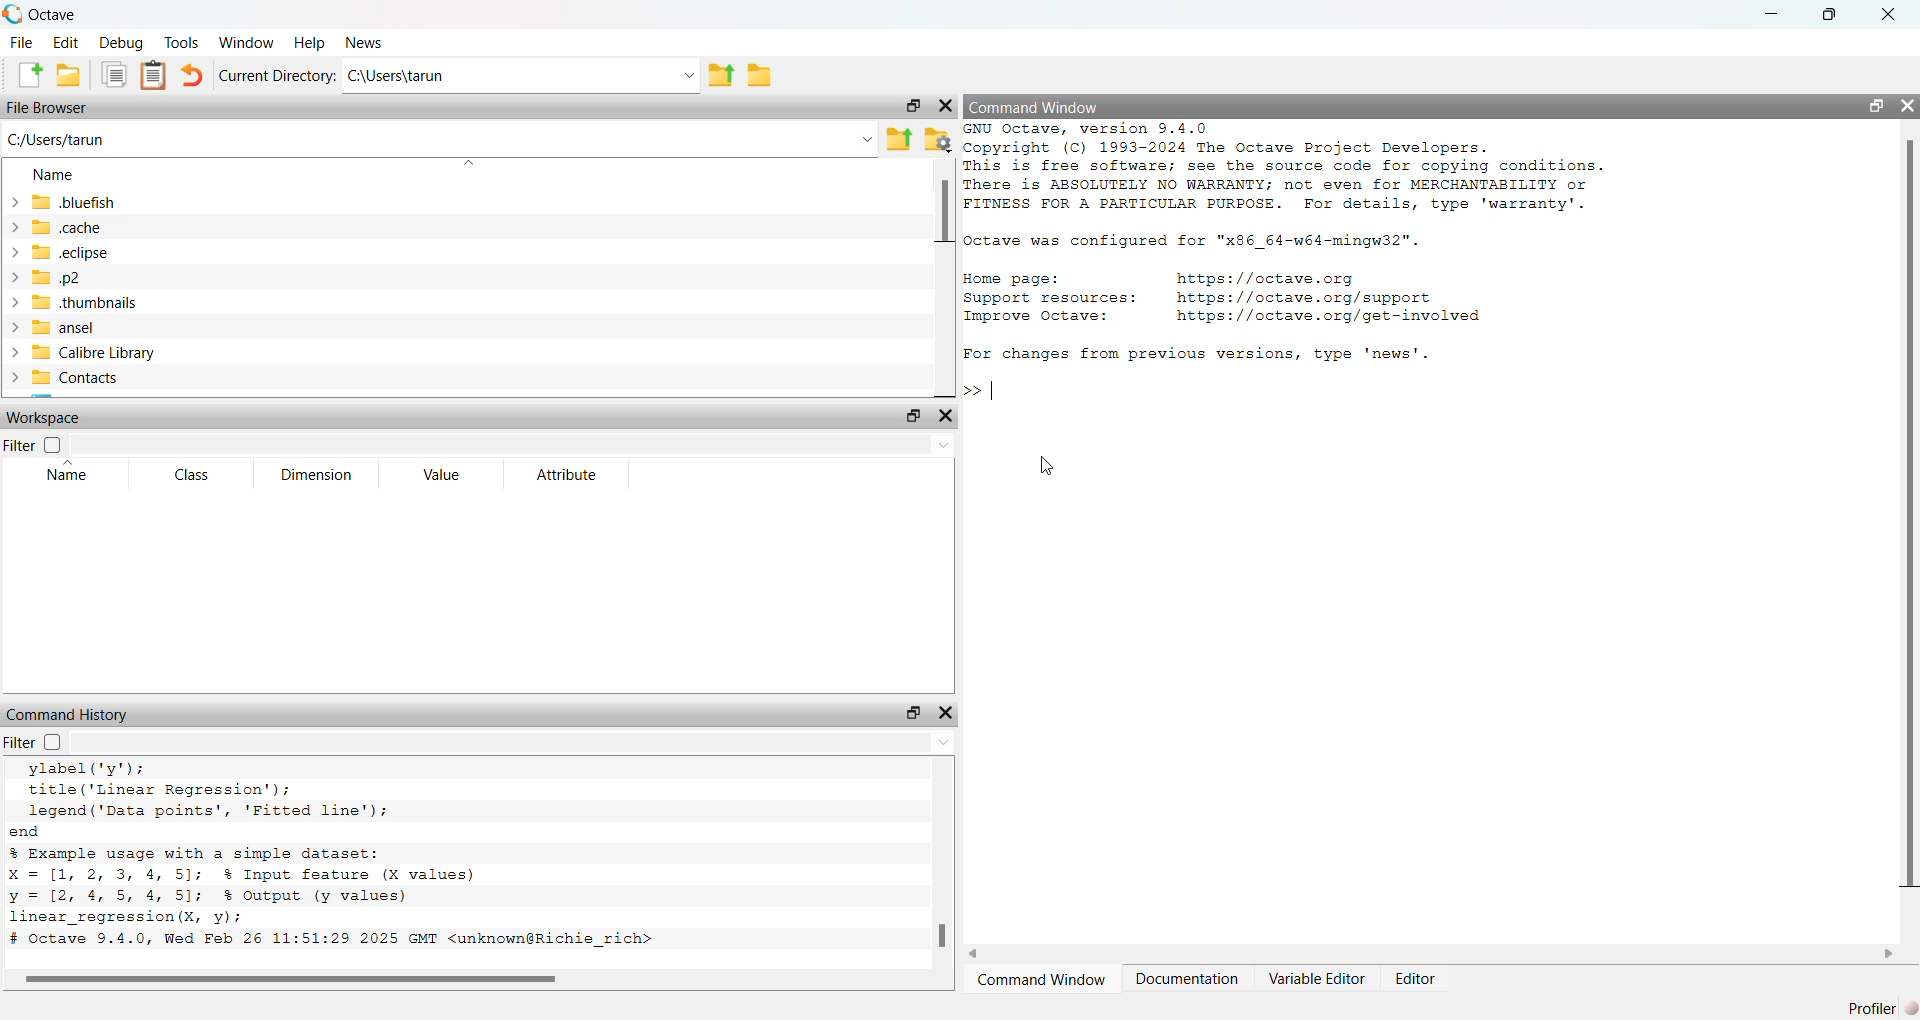  I want to click on one directory up, so click(720, 76).